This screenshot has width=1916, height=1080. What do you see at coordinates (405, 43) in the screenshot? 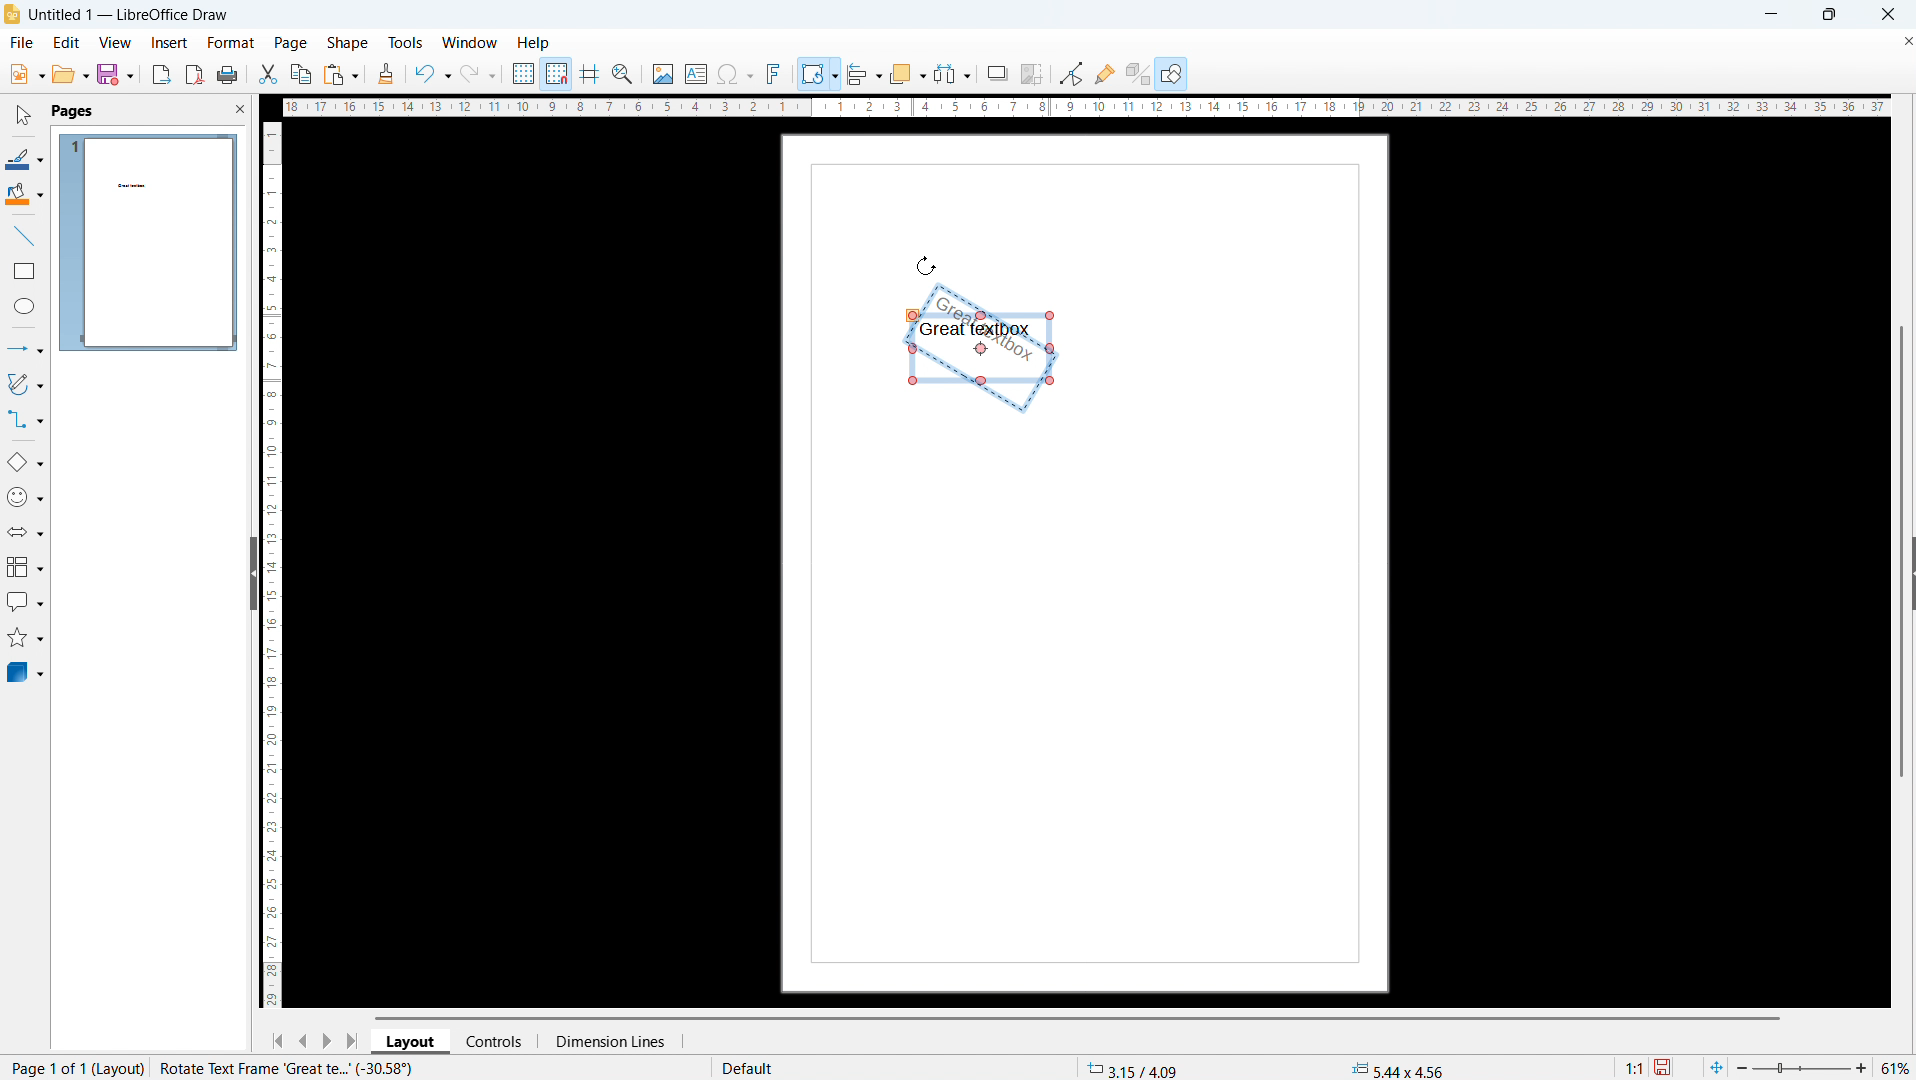
I see `tools` at bounding box center [405, 43].